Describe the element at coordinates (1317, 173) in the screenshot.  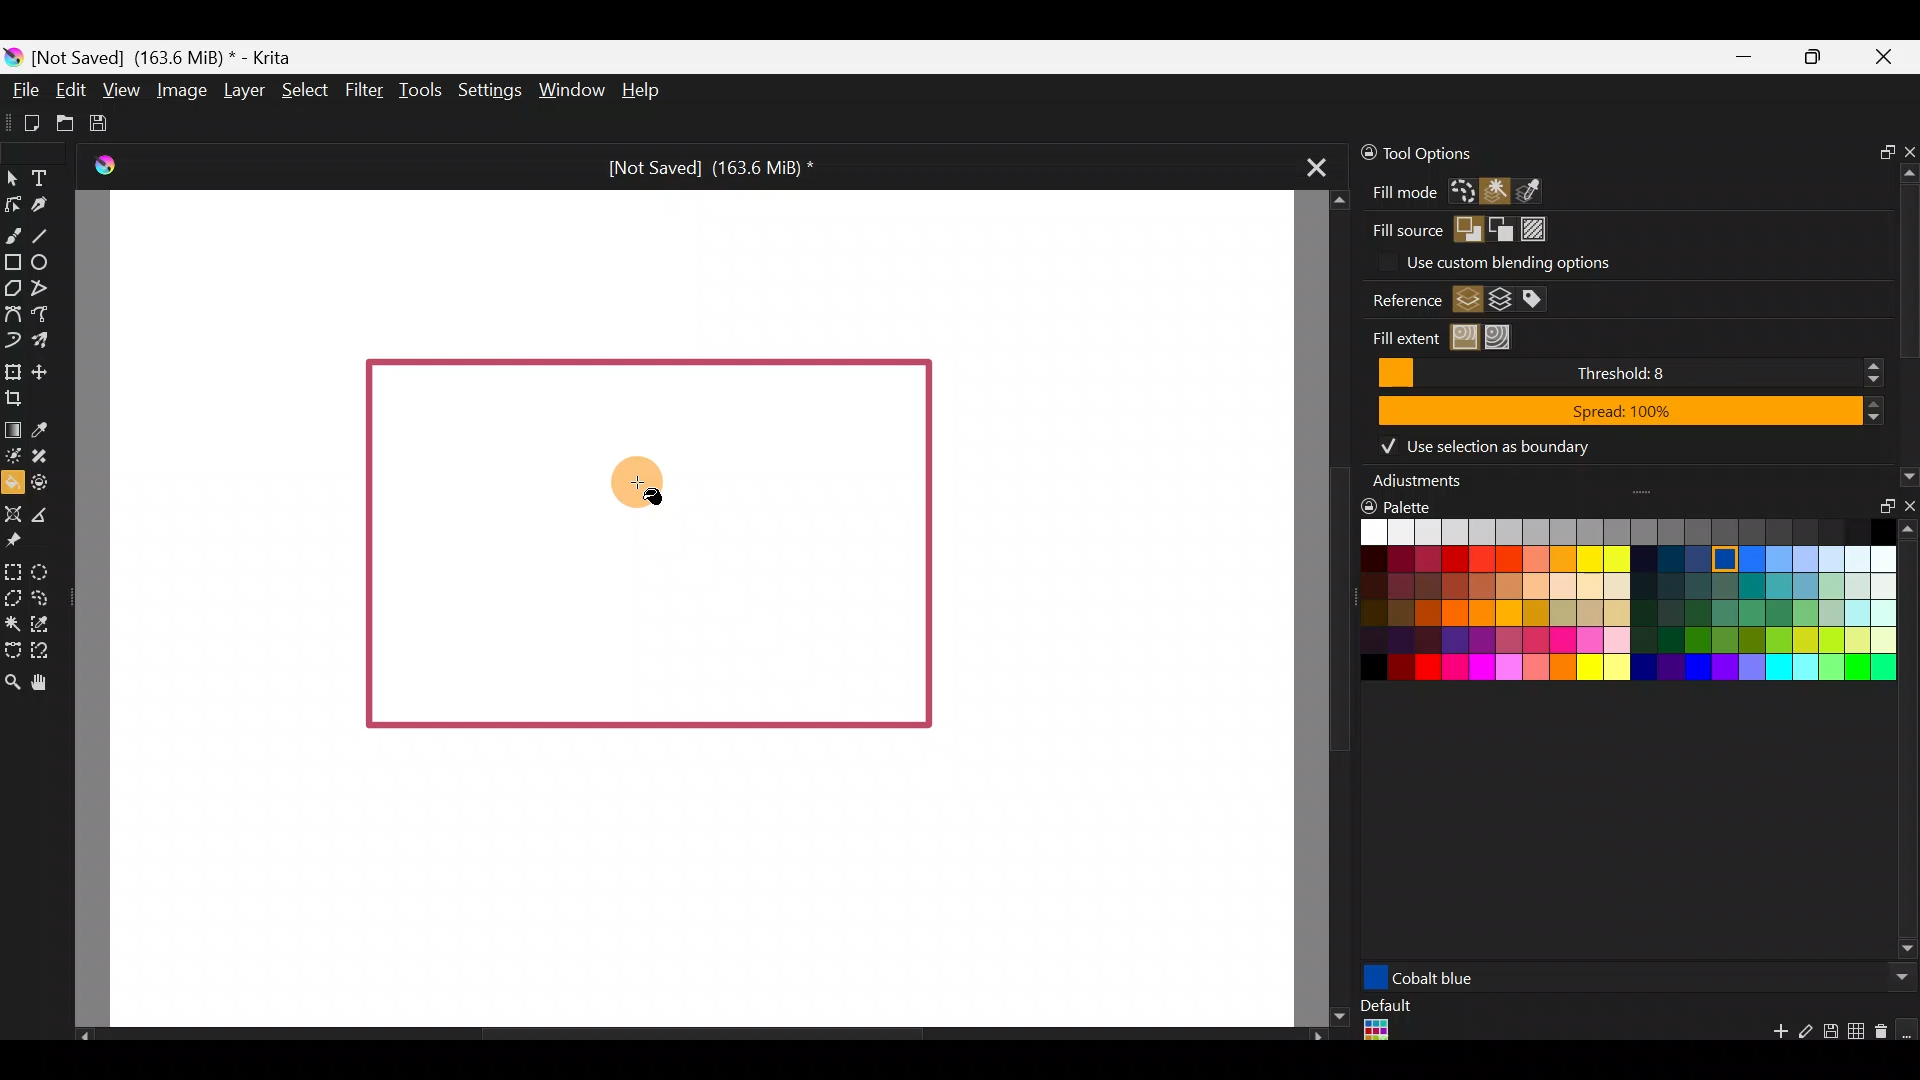
I see `Close tab` at that location.